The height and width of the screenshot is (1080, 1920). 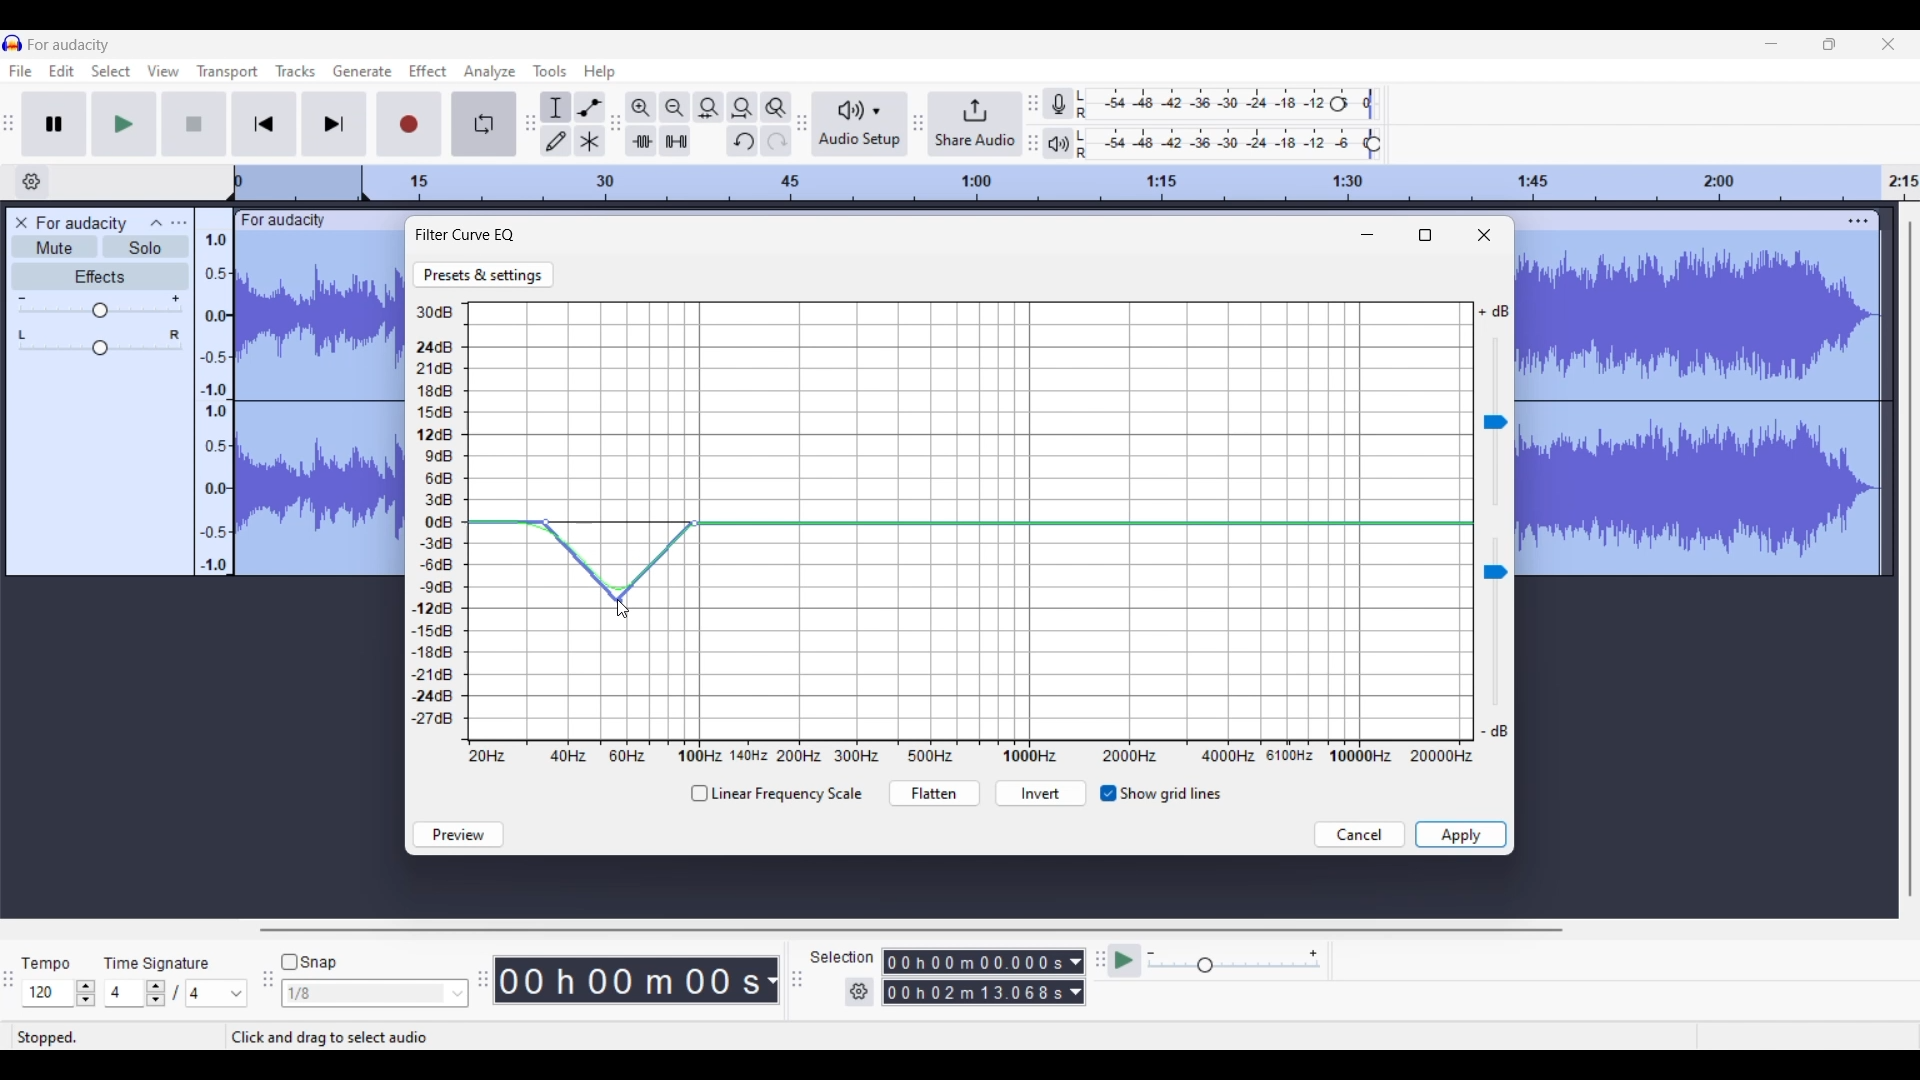 What do you see at coordinates (264, 124) in the screenshot?
I see `Skip/Select to start` at bounding box center [264, 124].